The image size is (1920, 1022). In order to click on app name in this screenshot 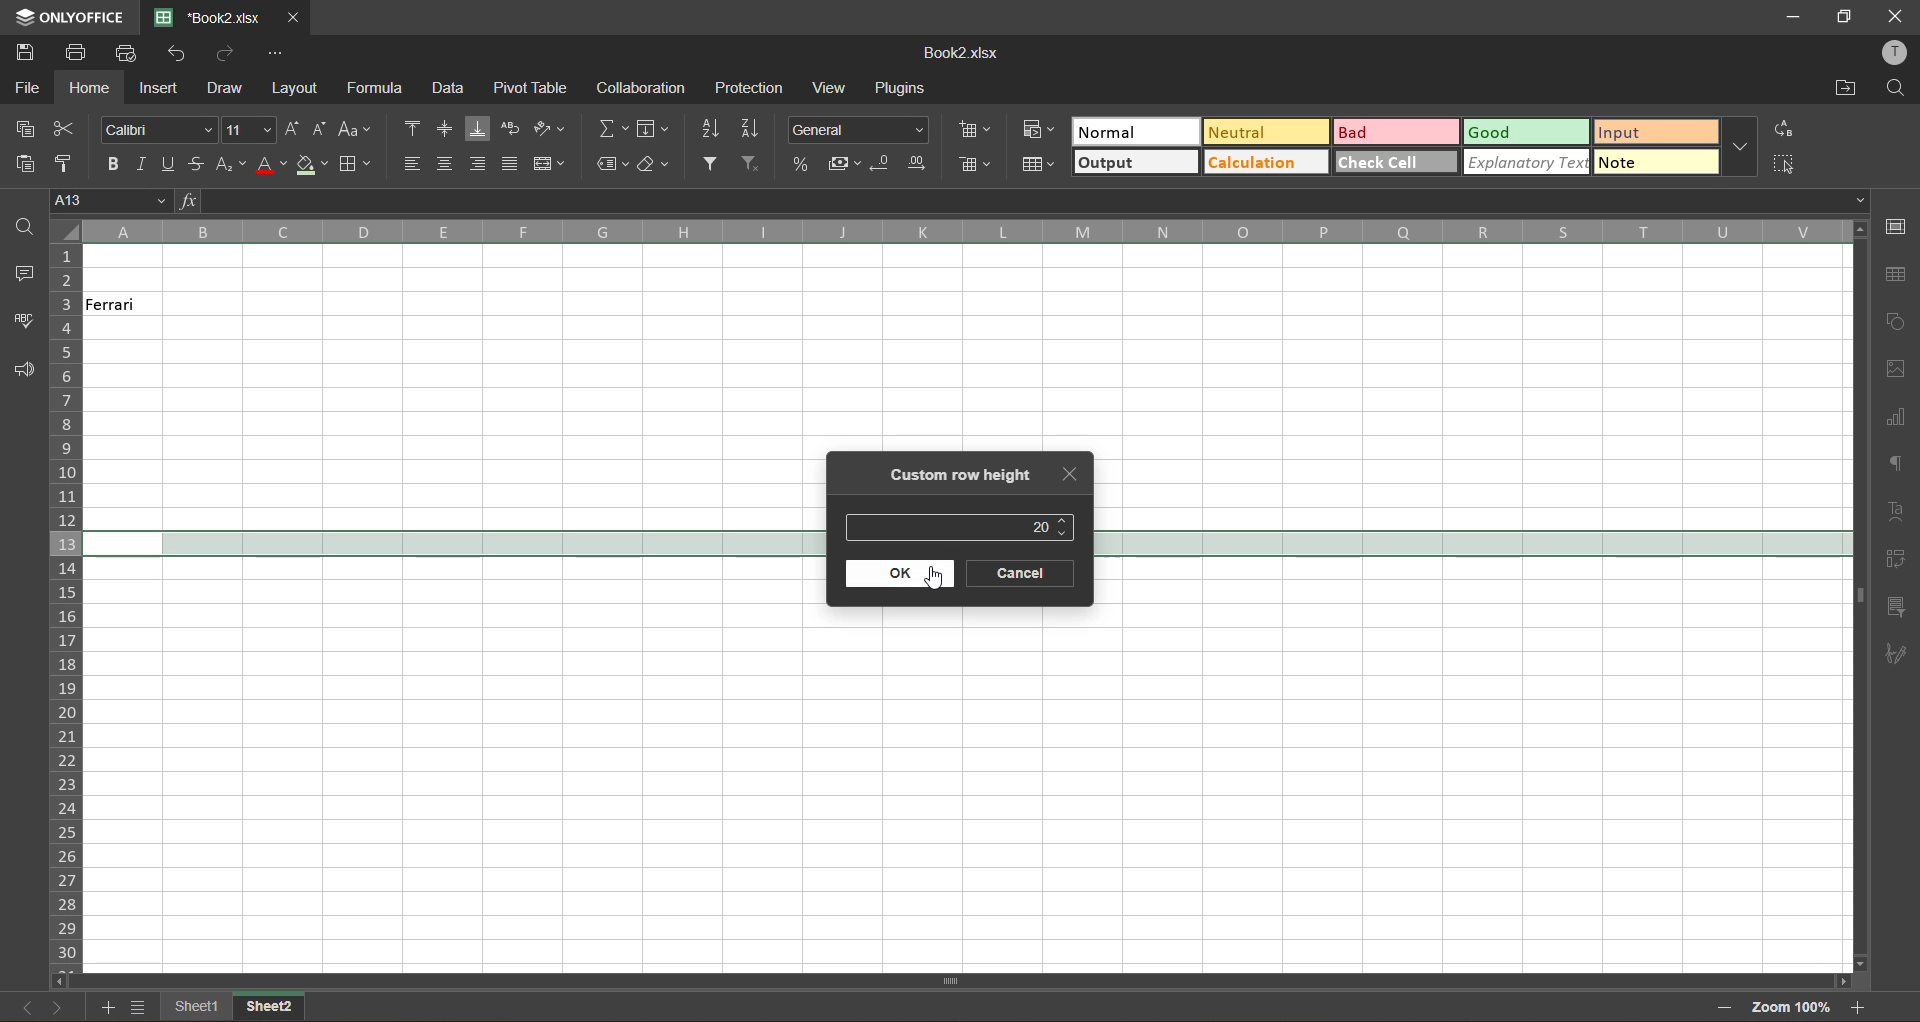, I will do `click(70, 17)`.